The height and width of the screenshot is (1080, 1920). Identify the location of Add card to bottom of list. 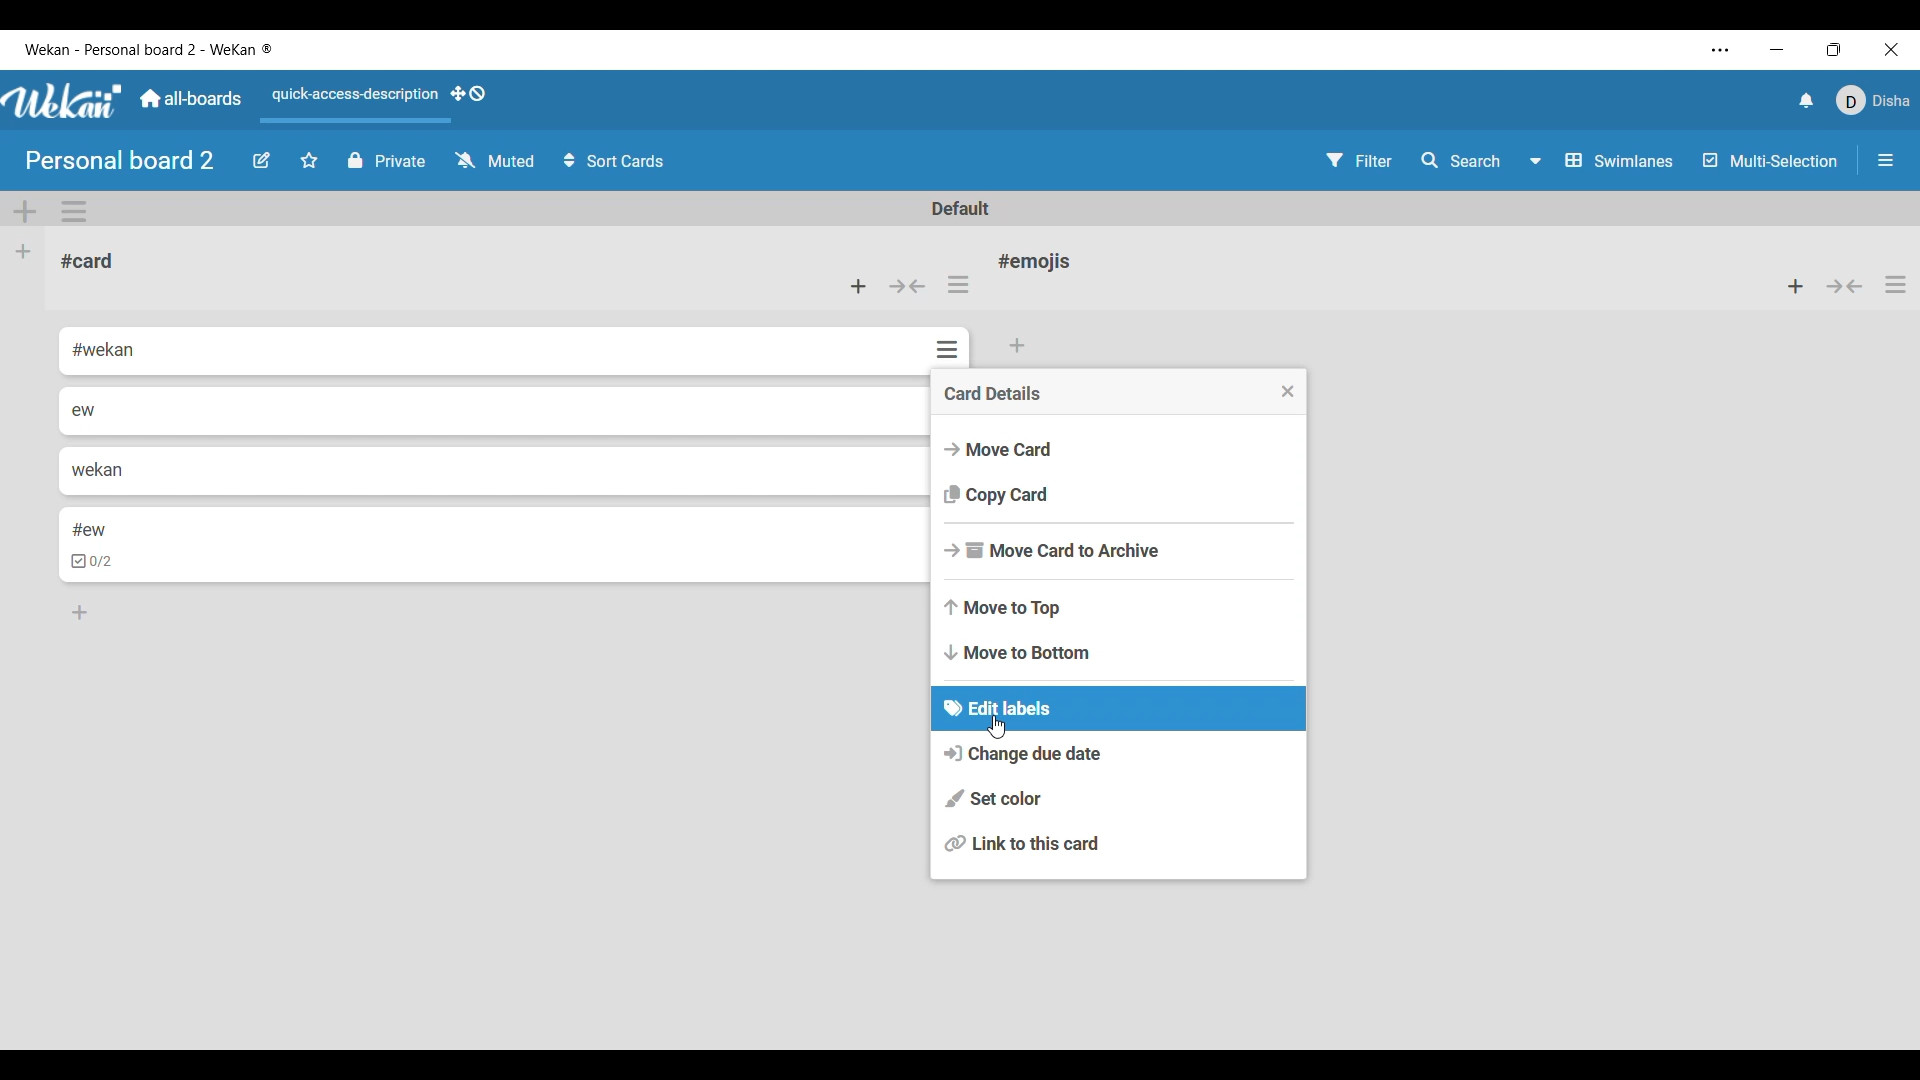
(1019, 346).